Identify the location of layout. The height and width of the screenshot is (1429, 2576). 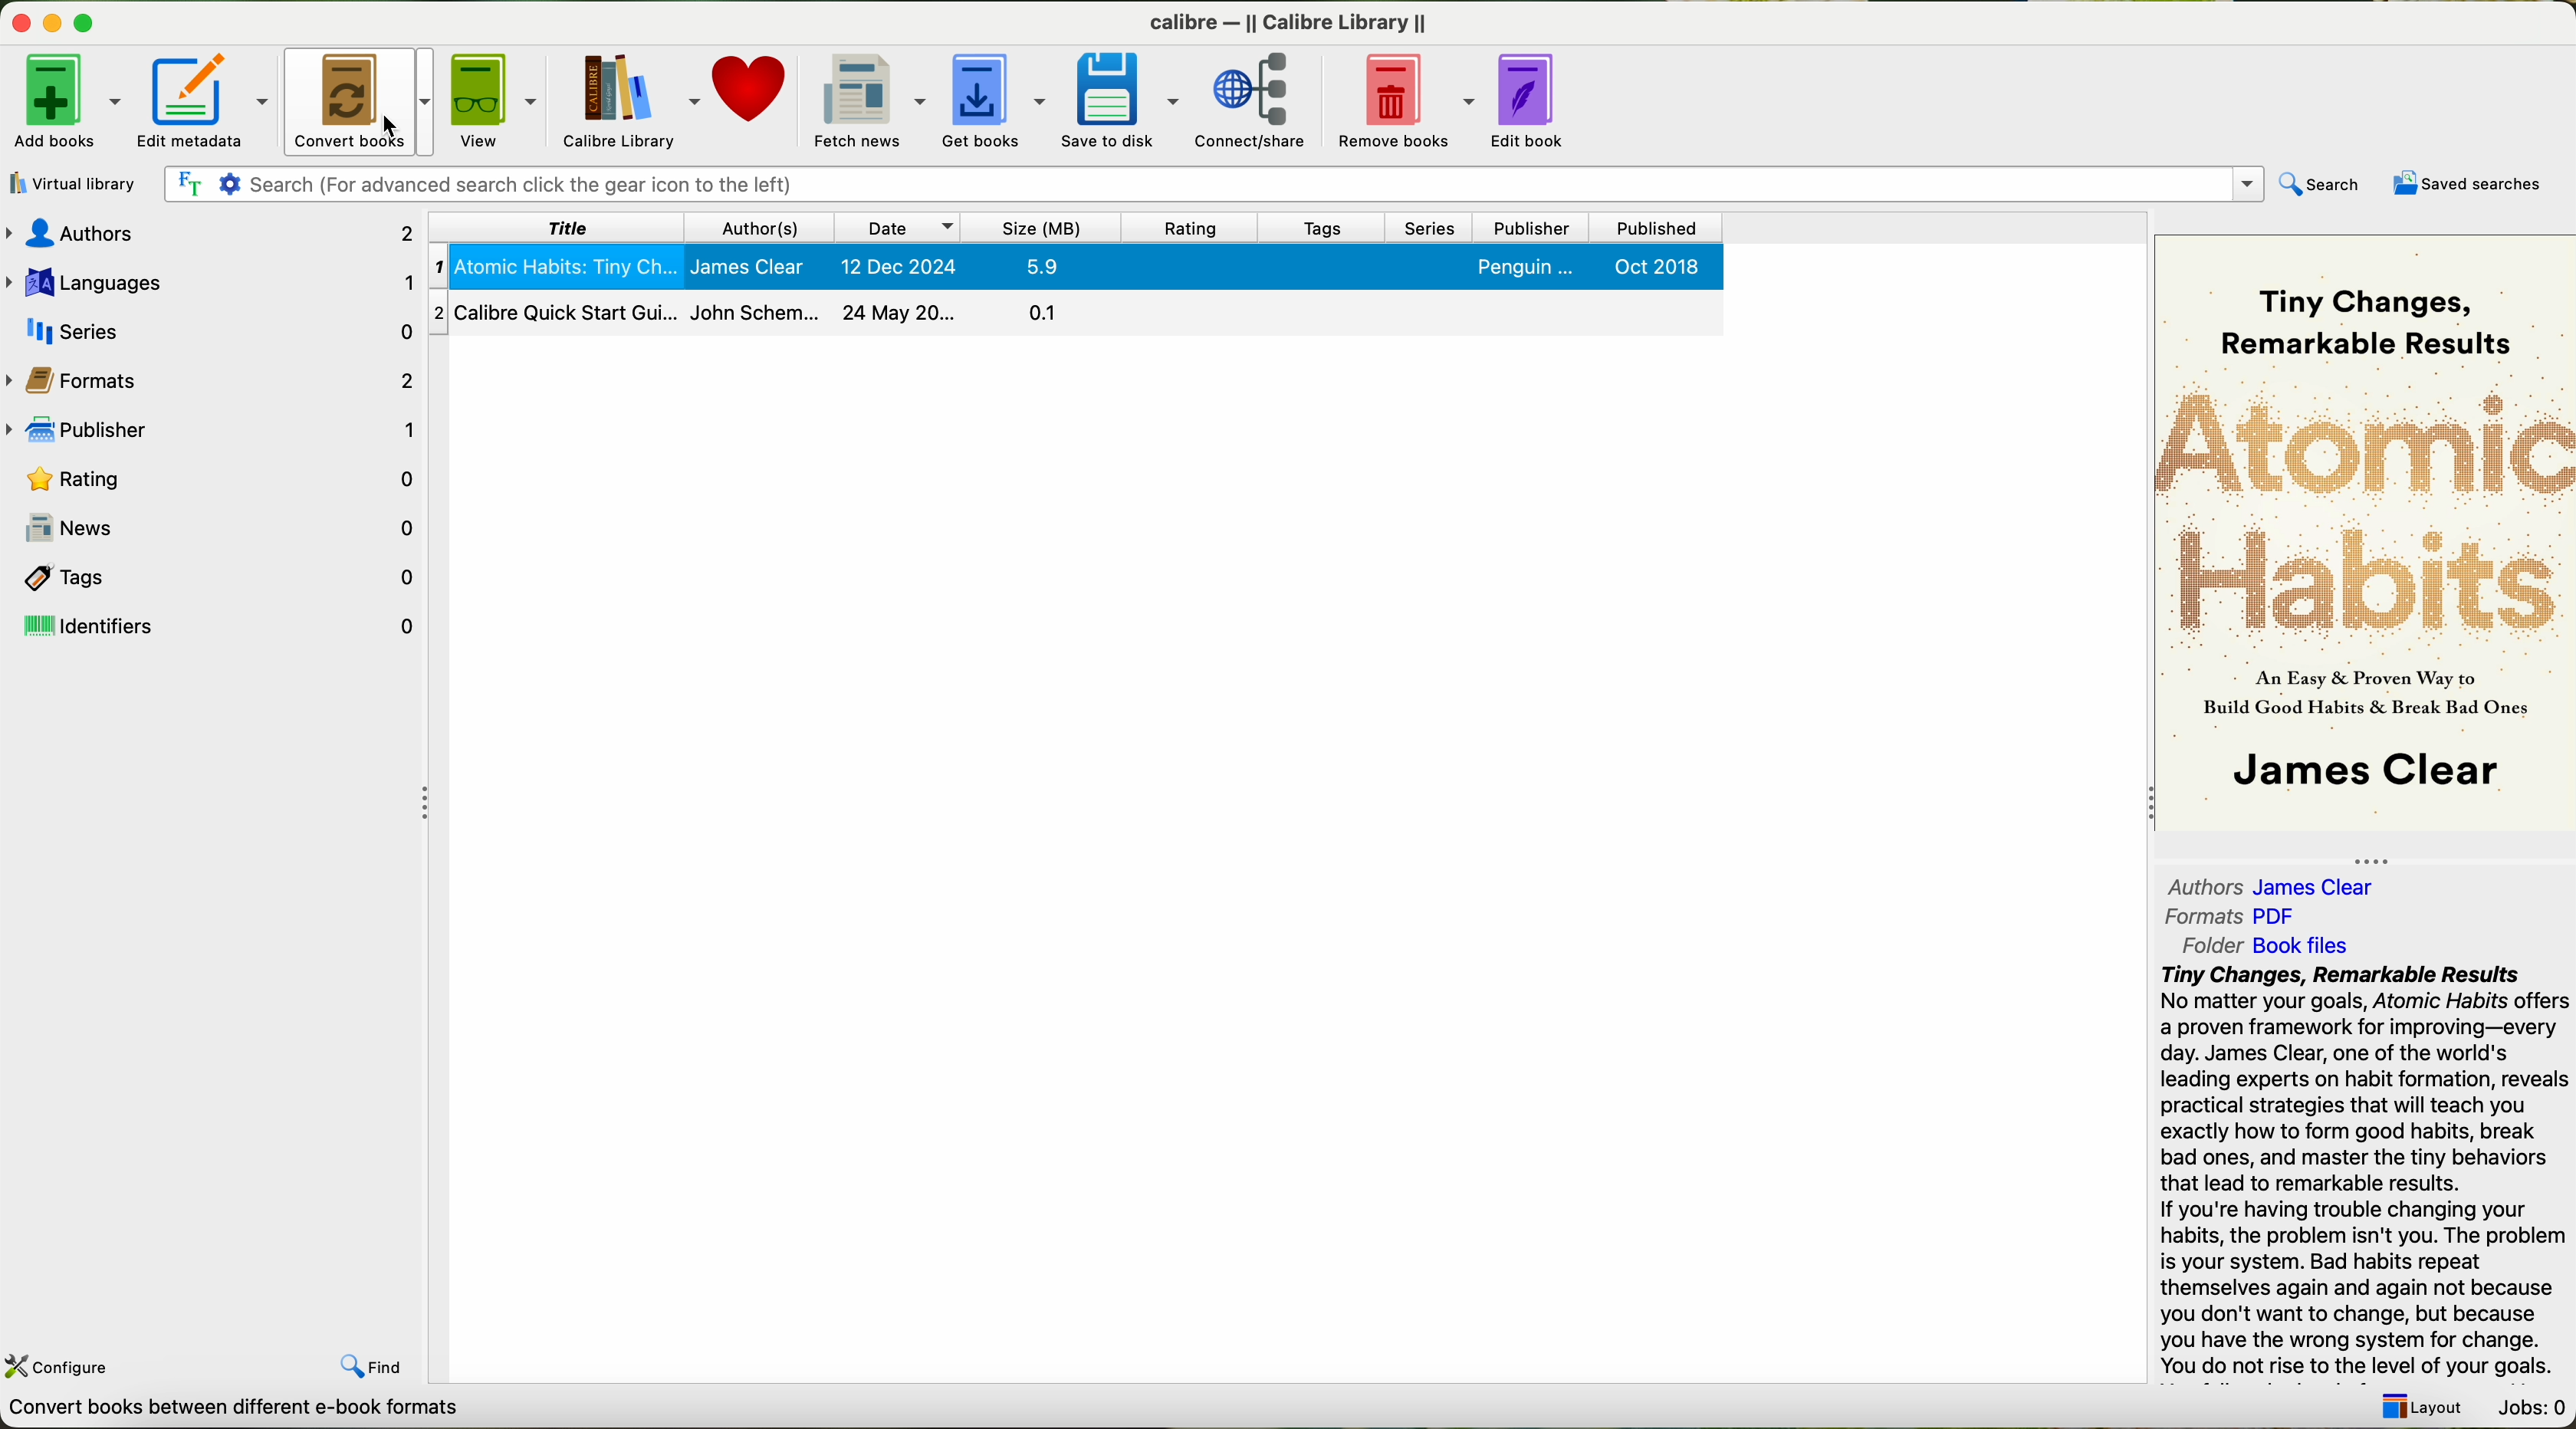
(2421, 1407).